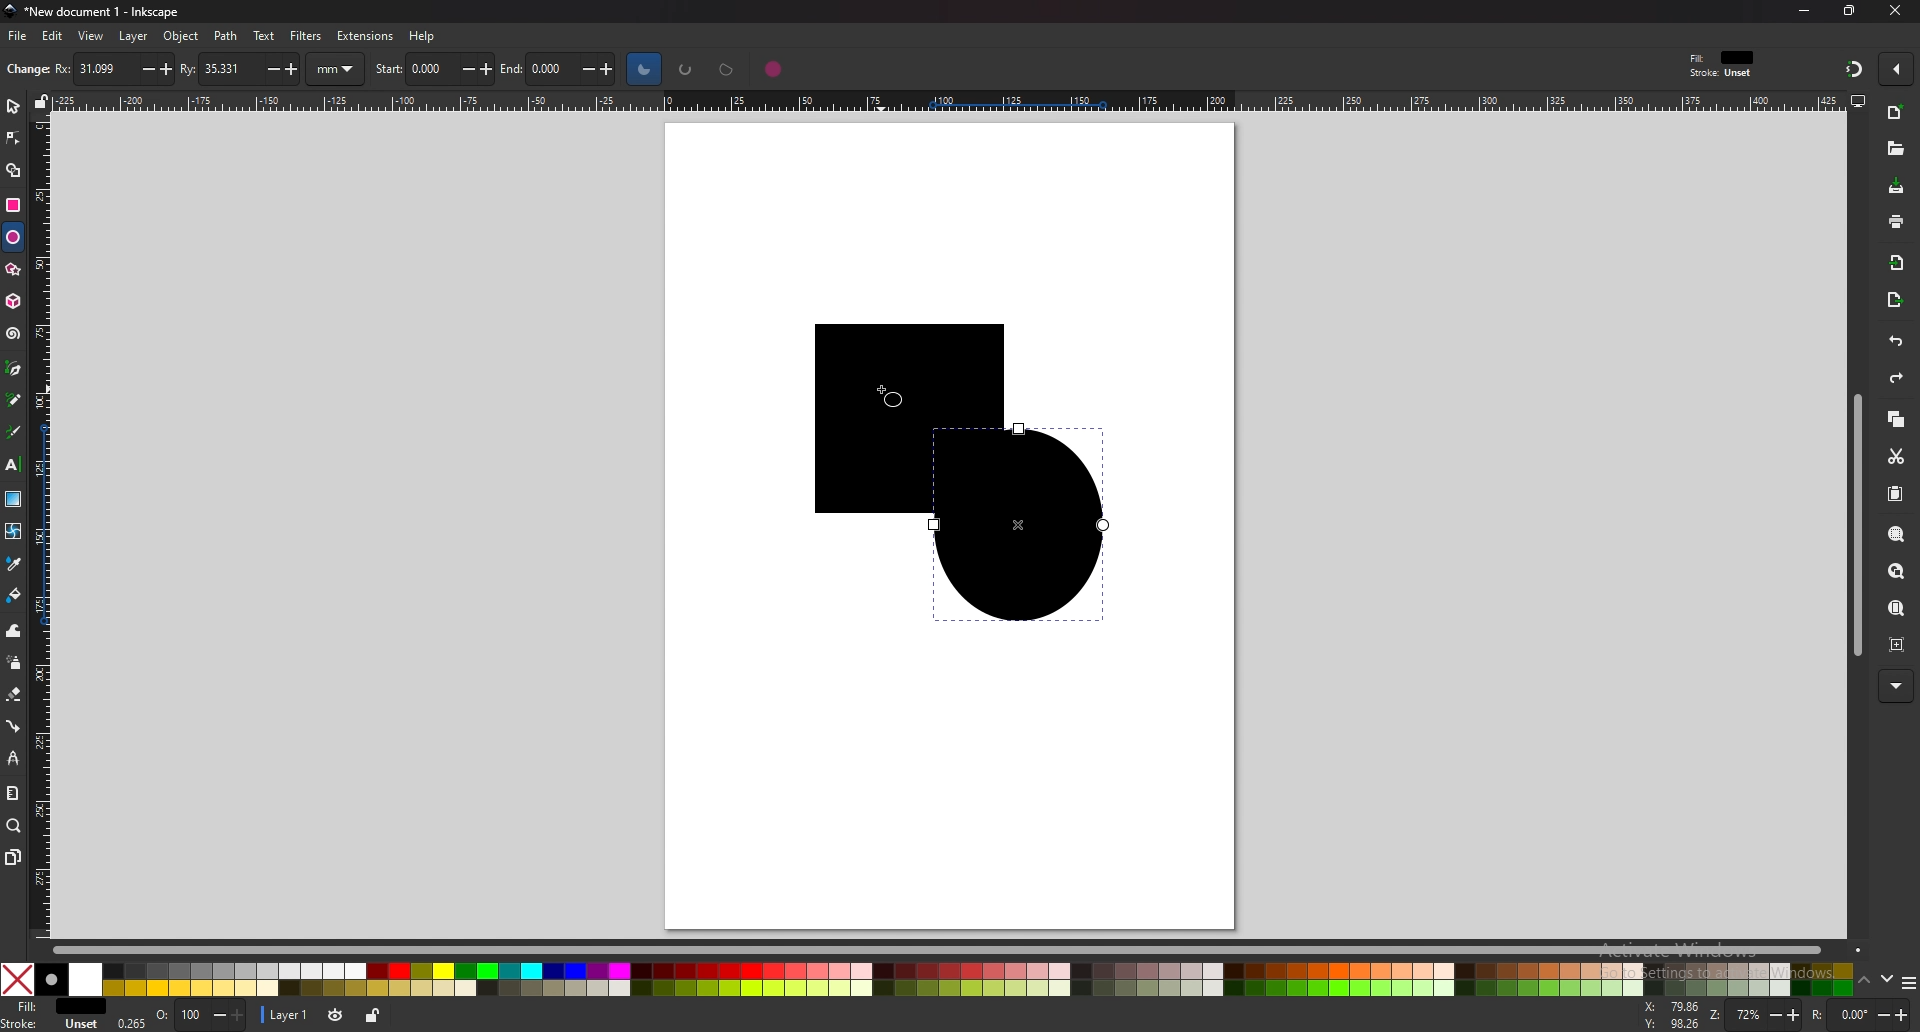 This screenshot has height=1032, width=1920. What do you see at coordinates (1895, 299) in the screenshot?
I see `export` at bounding box center [1895, 299].